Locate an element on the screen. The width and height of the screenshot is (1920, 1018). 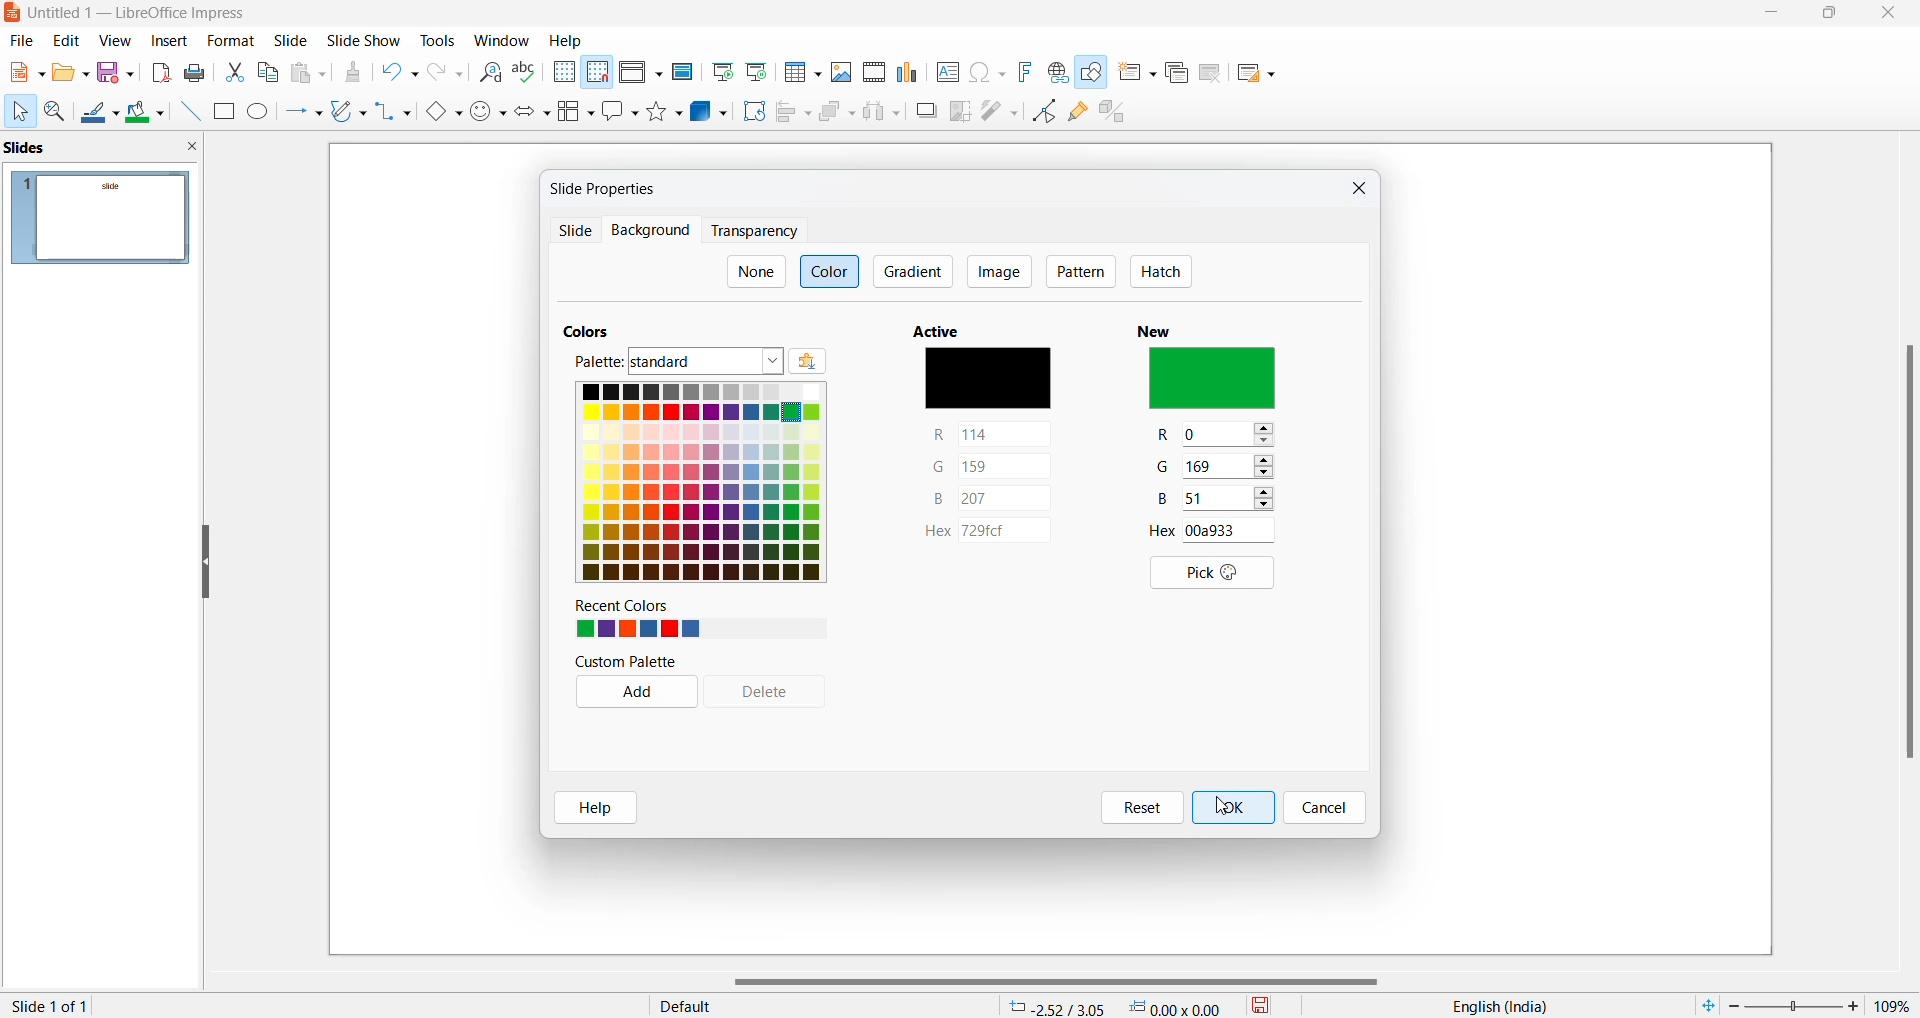
zoom and pan  is located at coordinates (56, 115).